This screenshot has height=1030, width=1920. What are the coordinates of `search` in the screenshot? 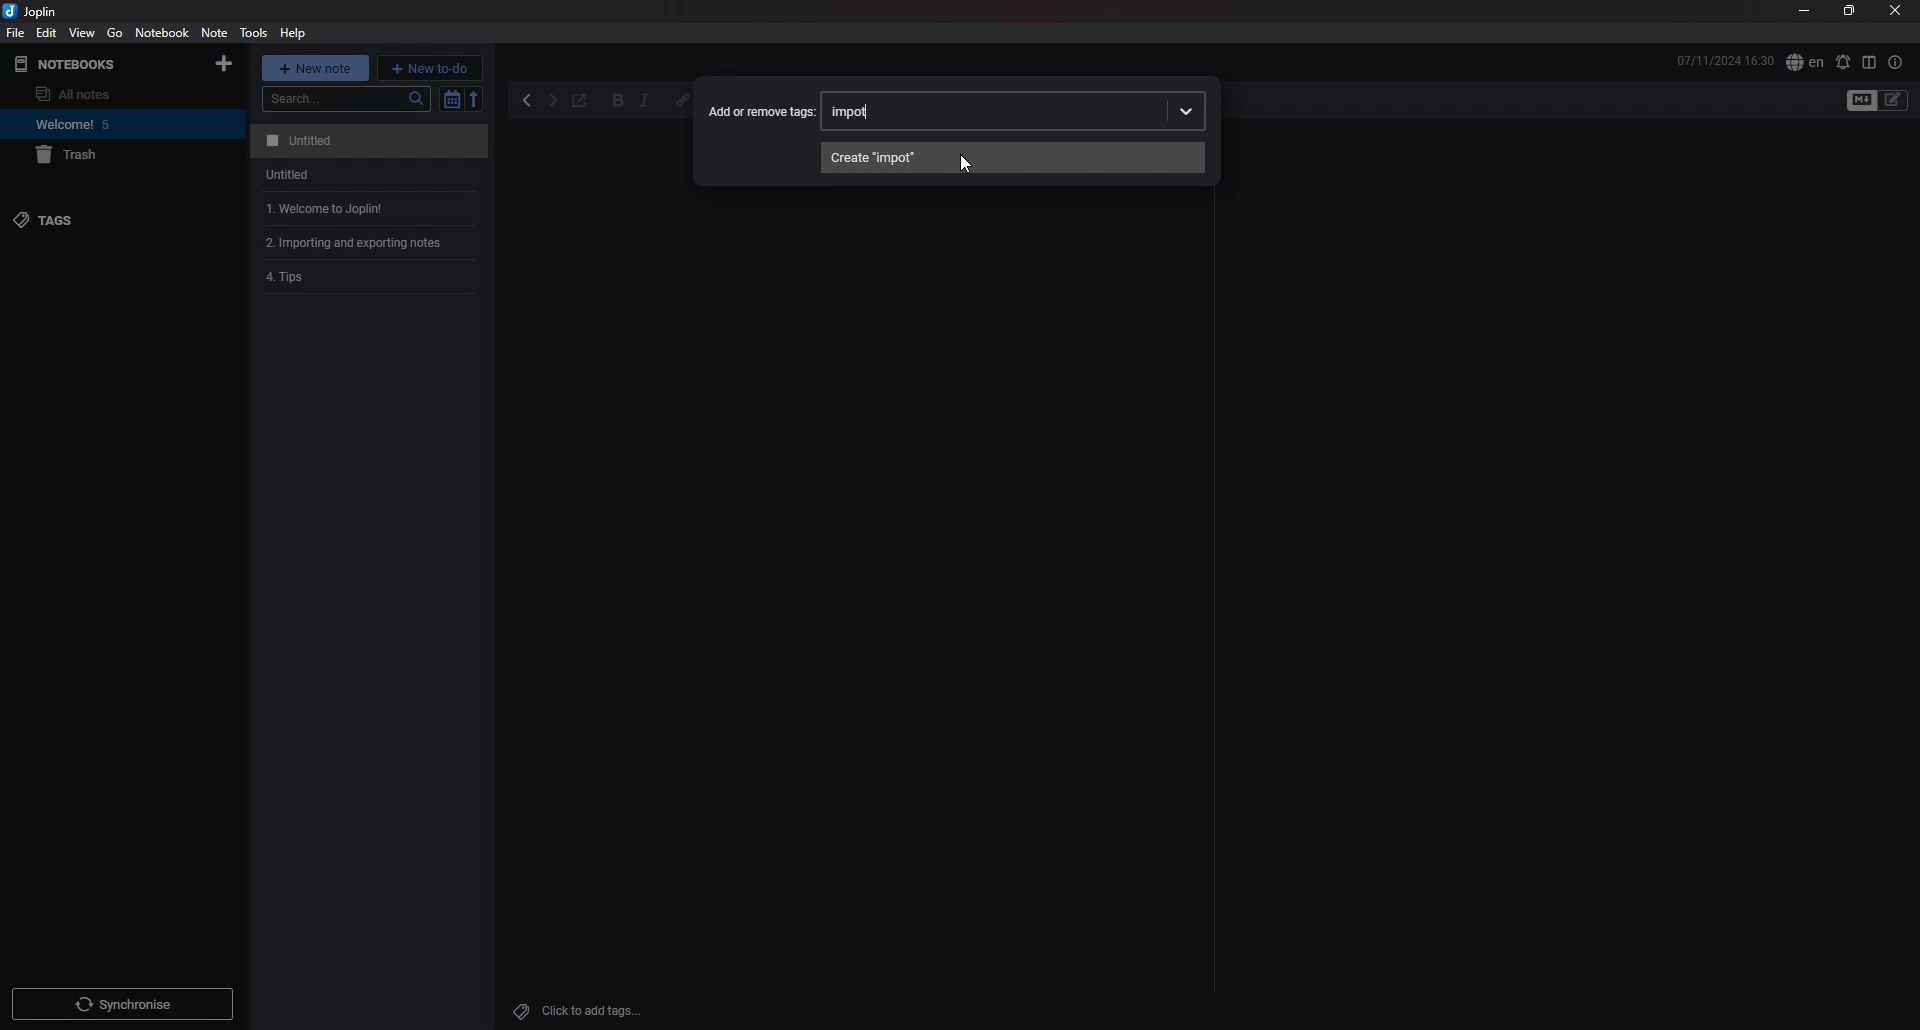 It's located at (347, 99).